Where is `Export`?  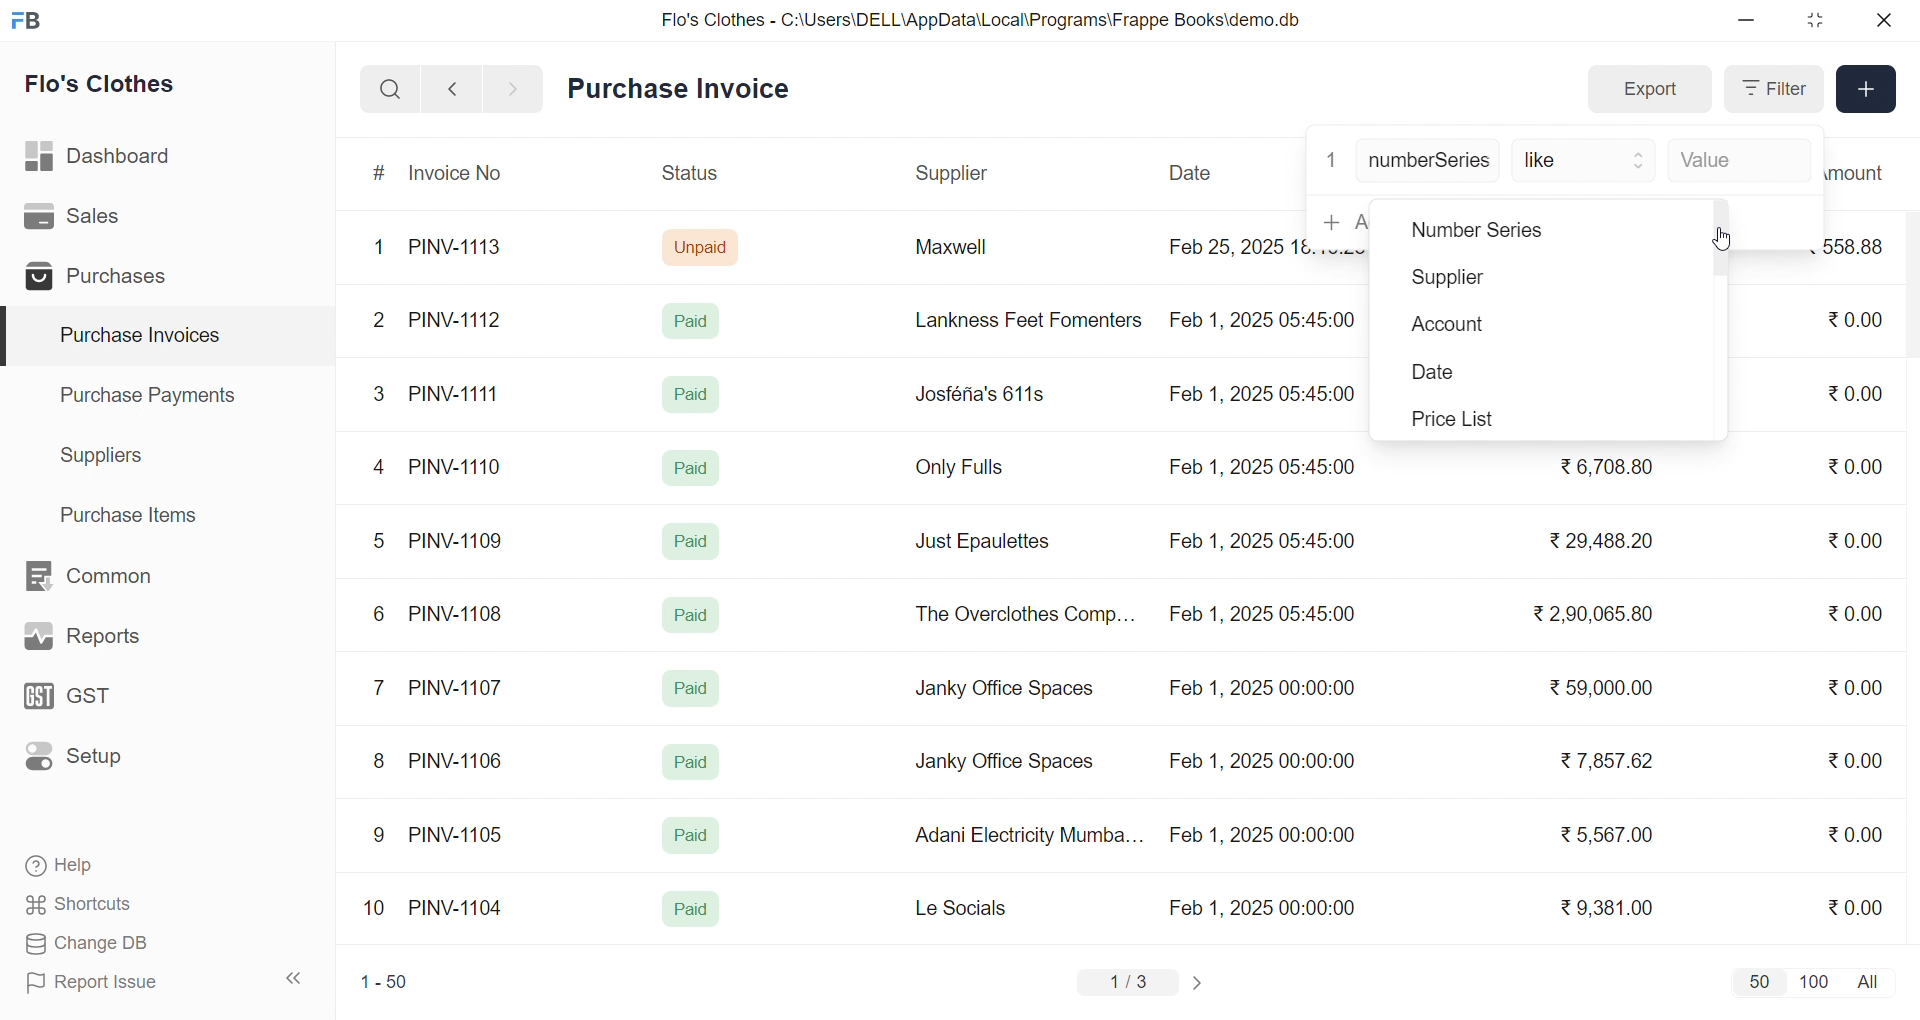
Export is located at coordinates (1649, 90).